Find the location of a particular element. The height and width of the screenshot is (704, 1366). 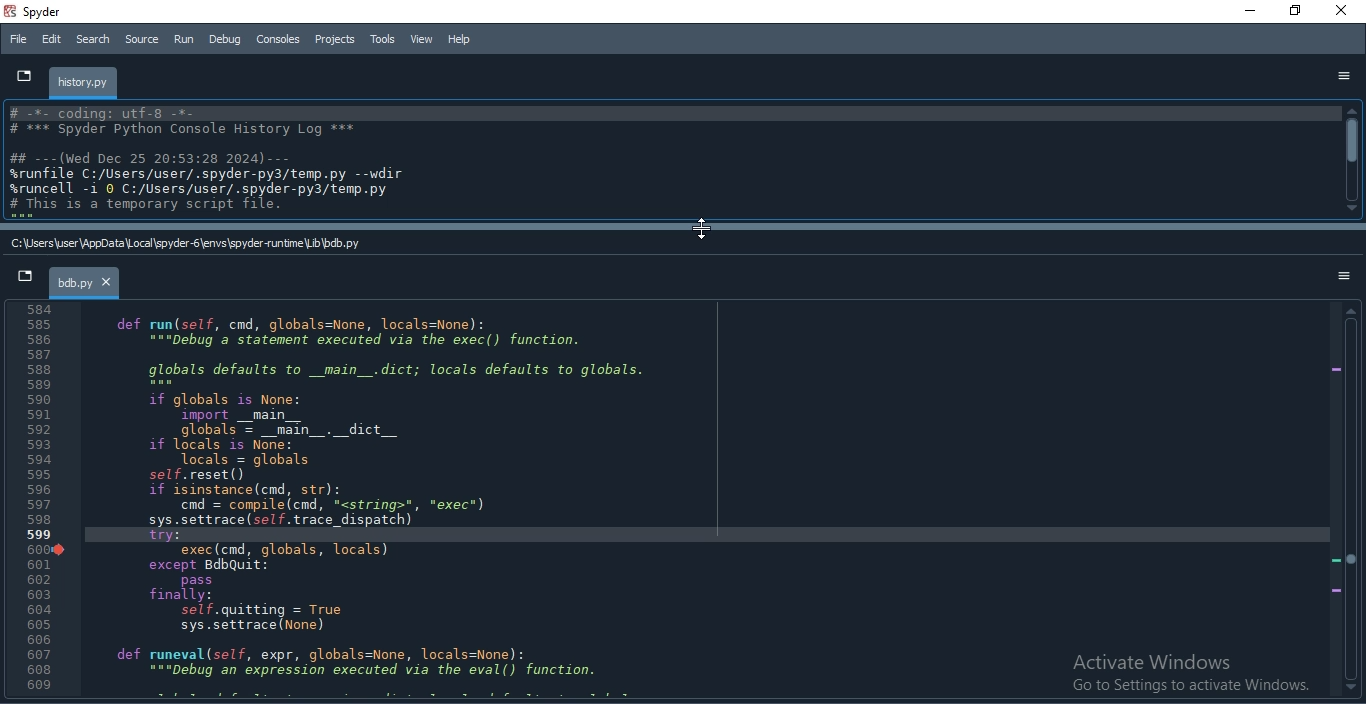

scroll bar is located at coordinates (1351, 503).